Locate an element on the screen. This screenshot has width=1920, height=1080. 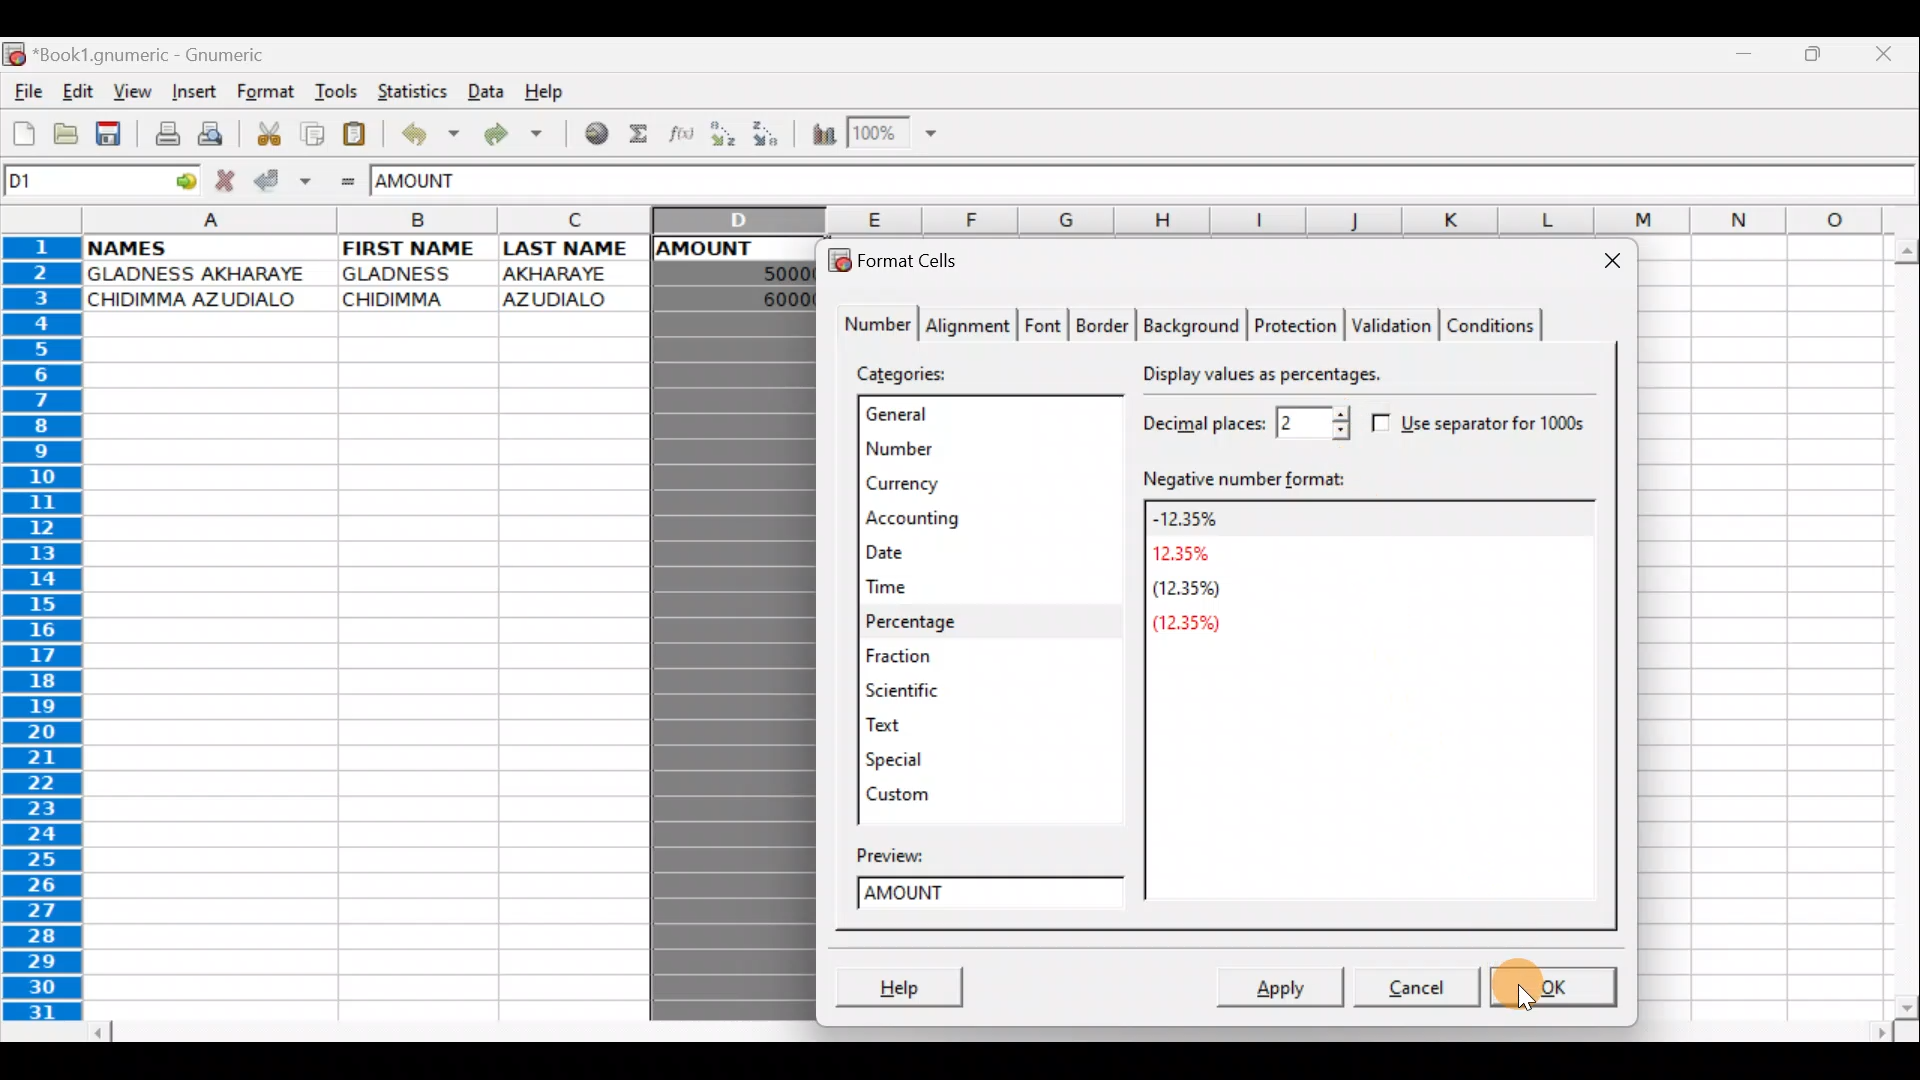
Minimize is located at coordinates (1750, 58).